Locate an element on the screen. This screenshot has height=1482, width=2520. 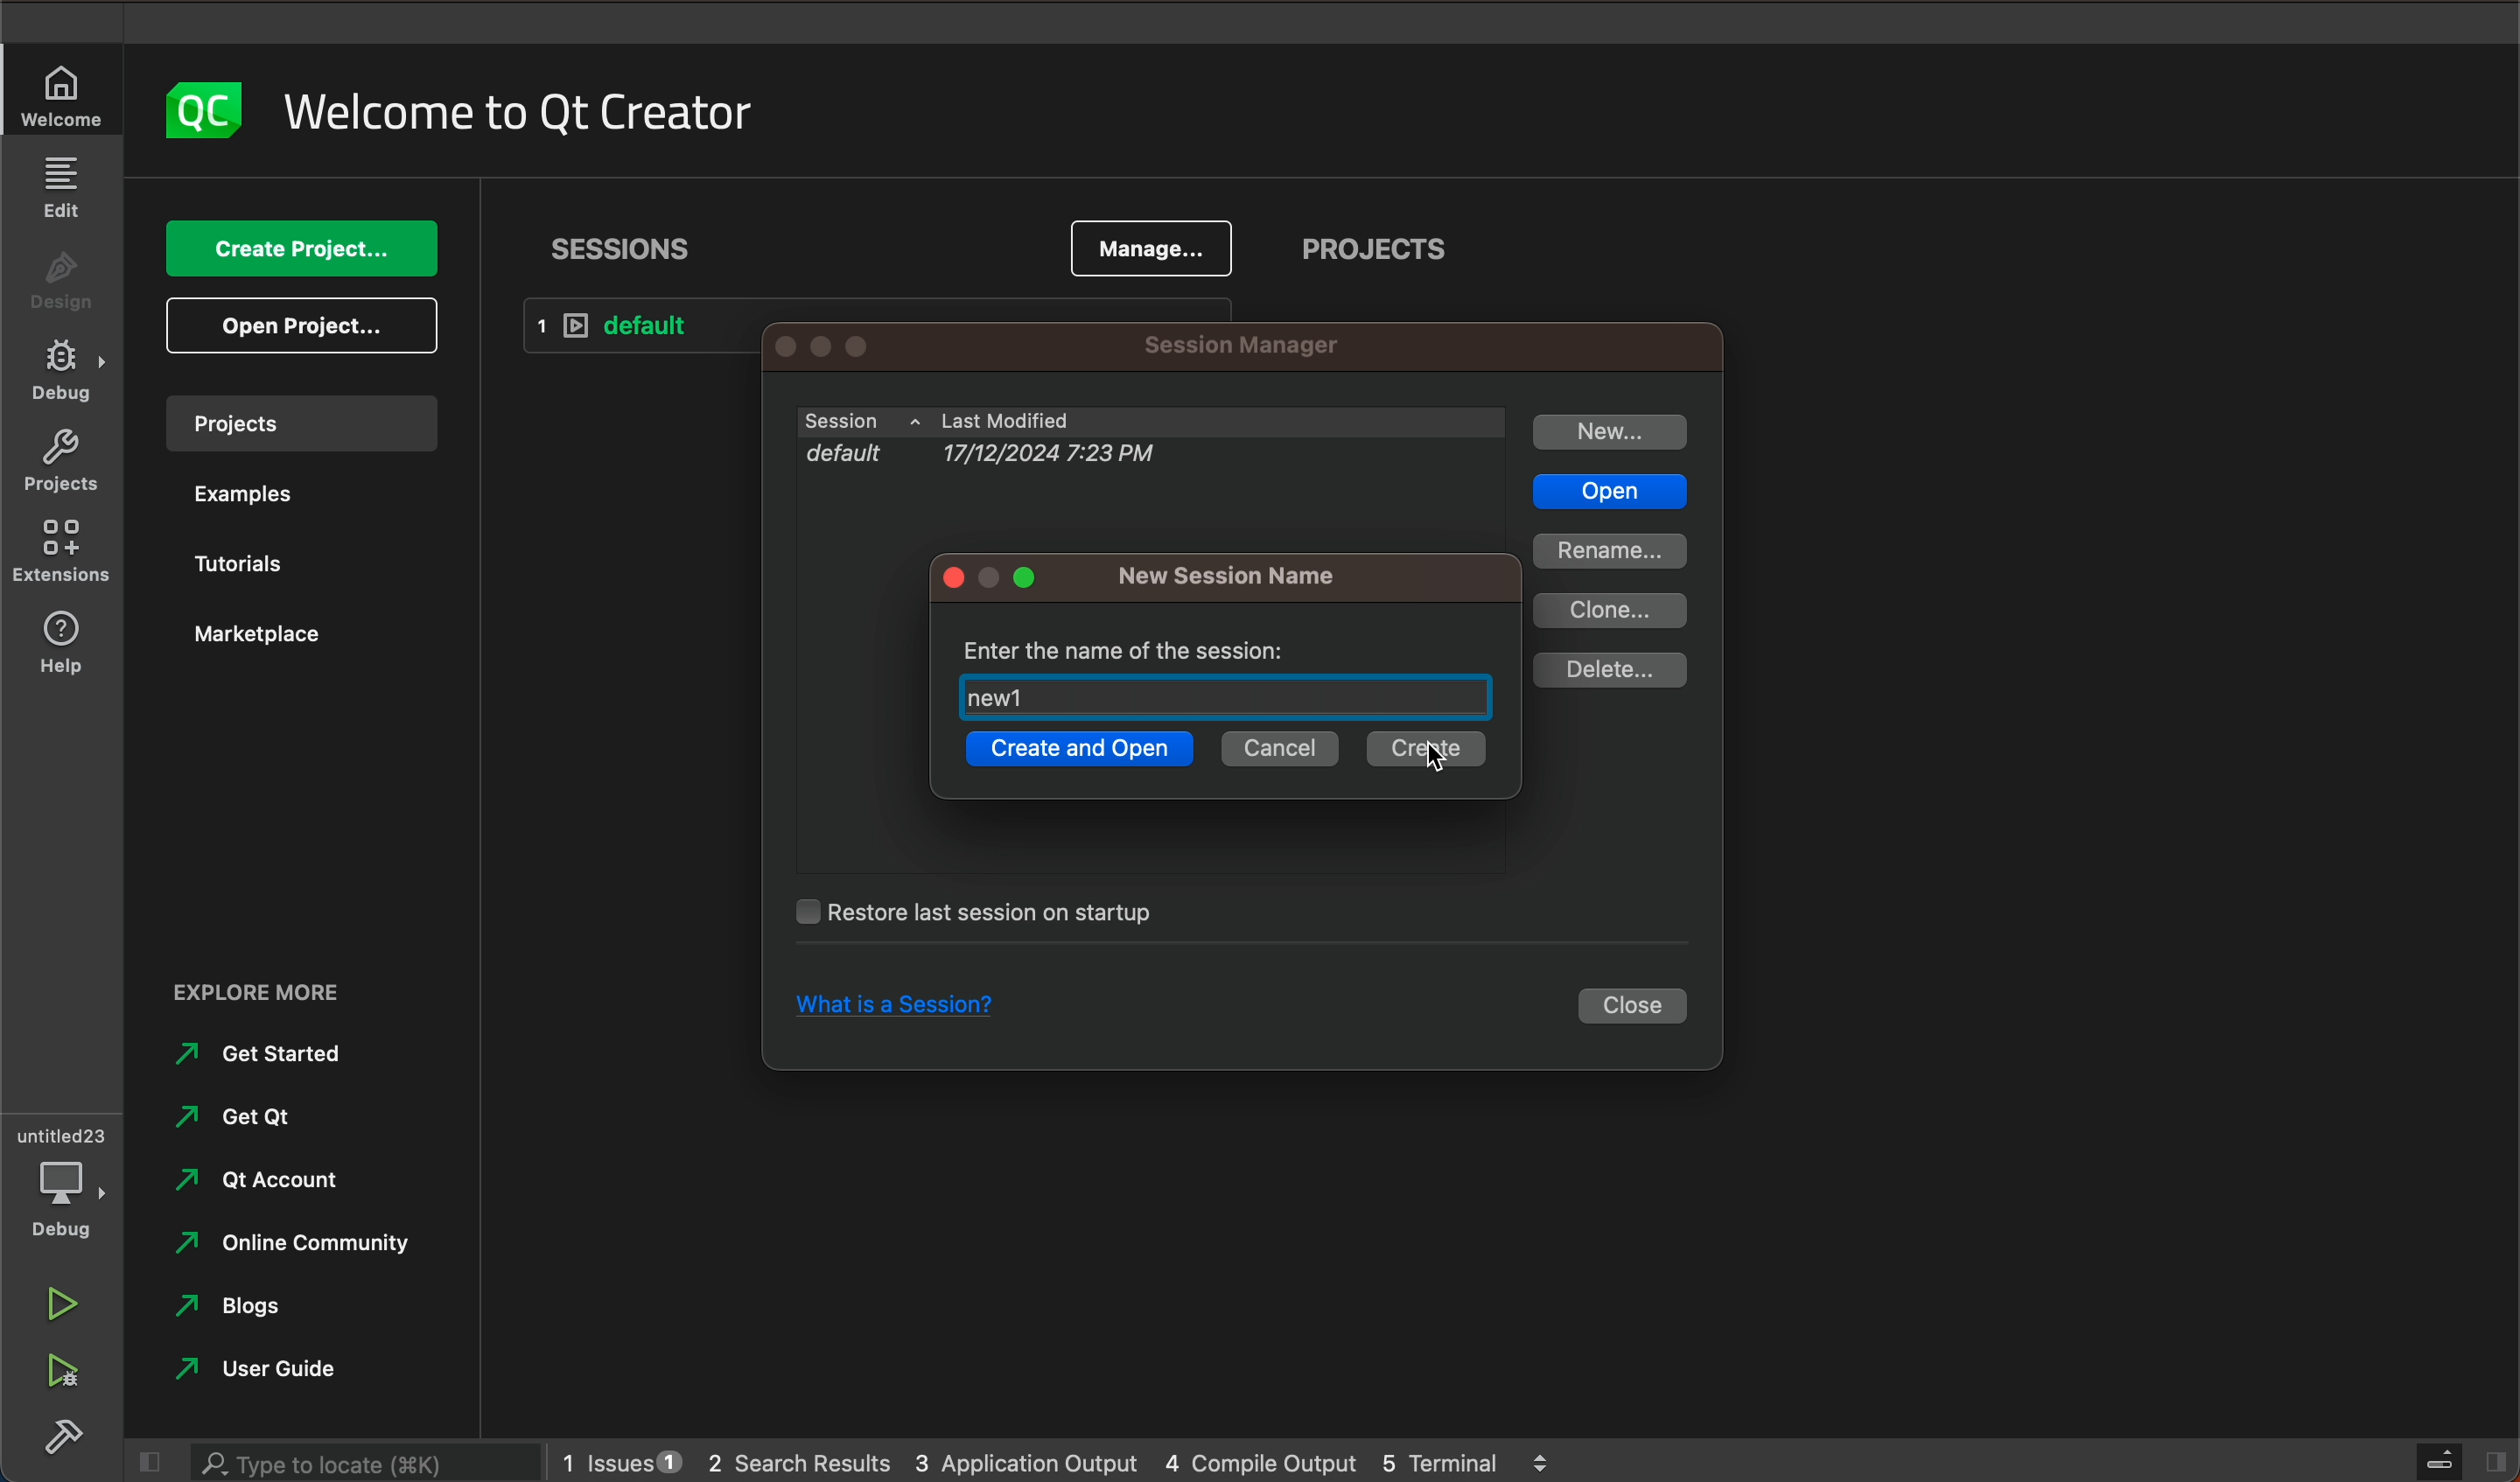
edit is located at coordinates (60, 185).